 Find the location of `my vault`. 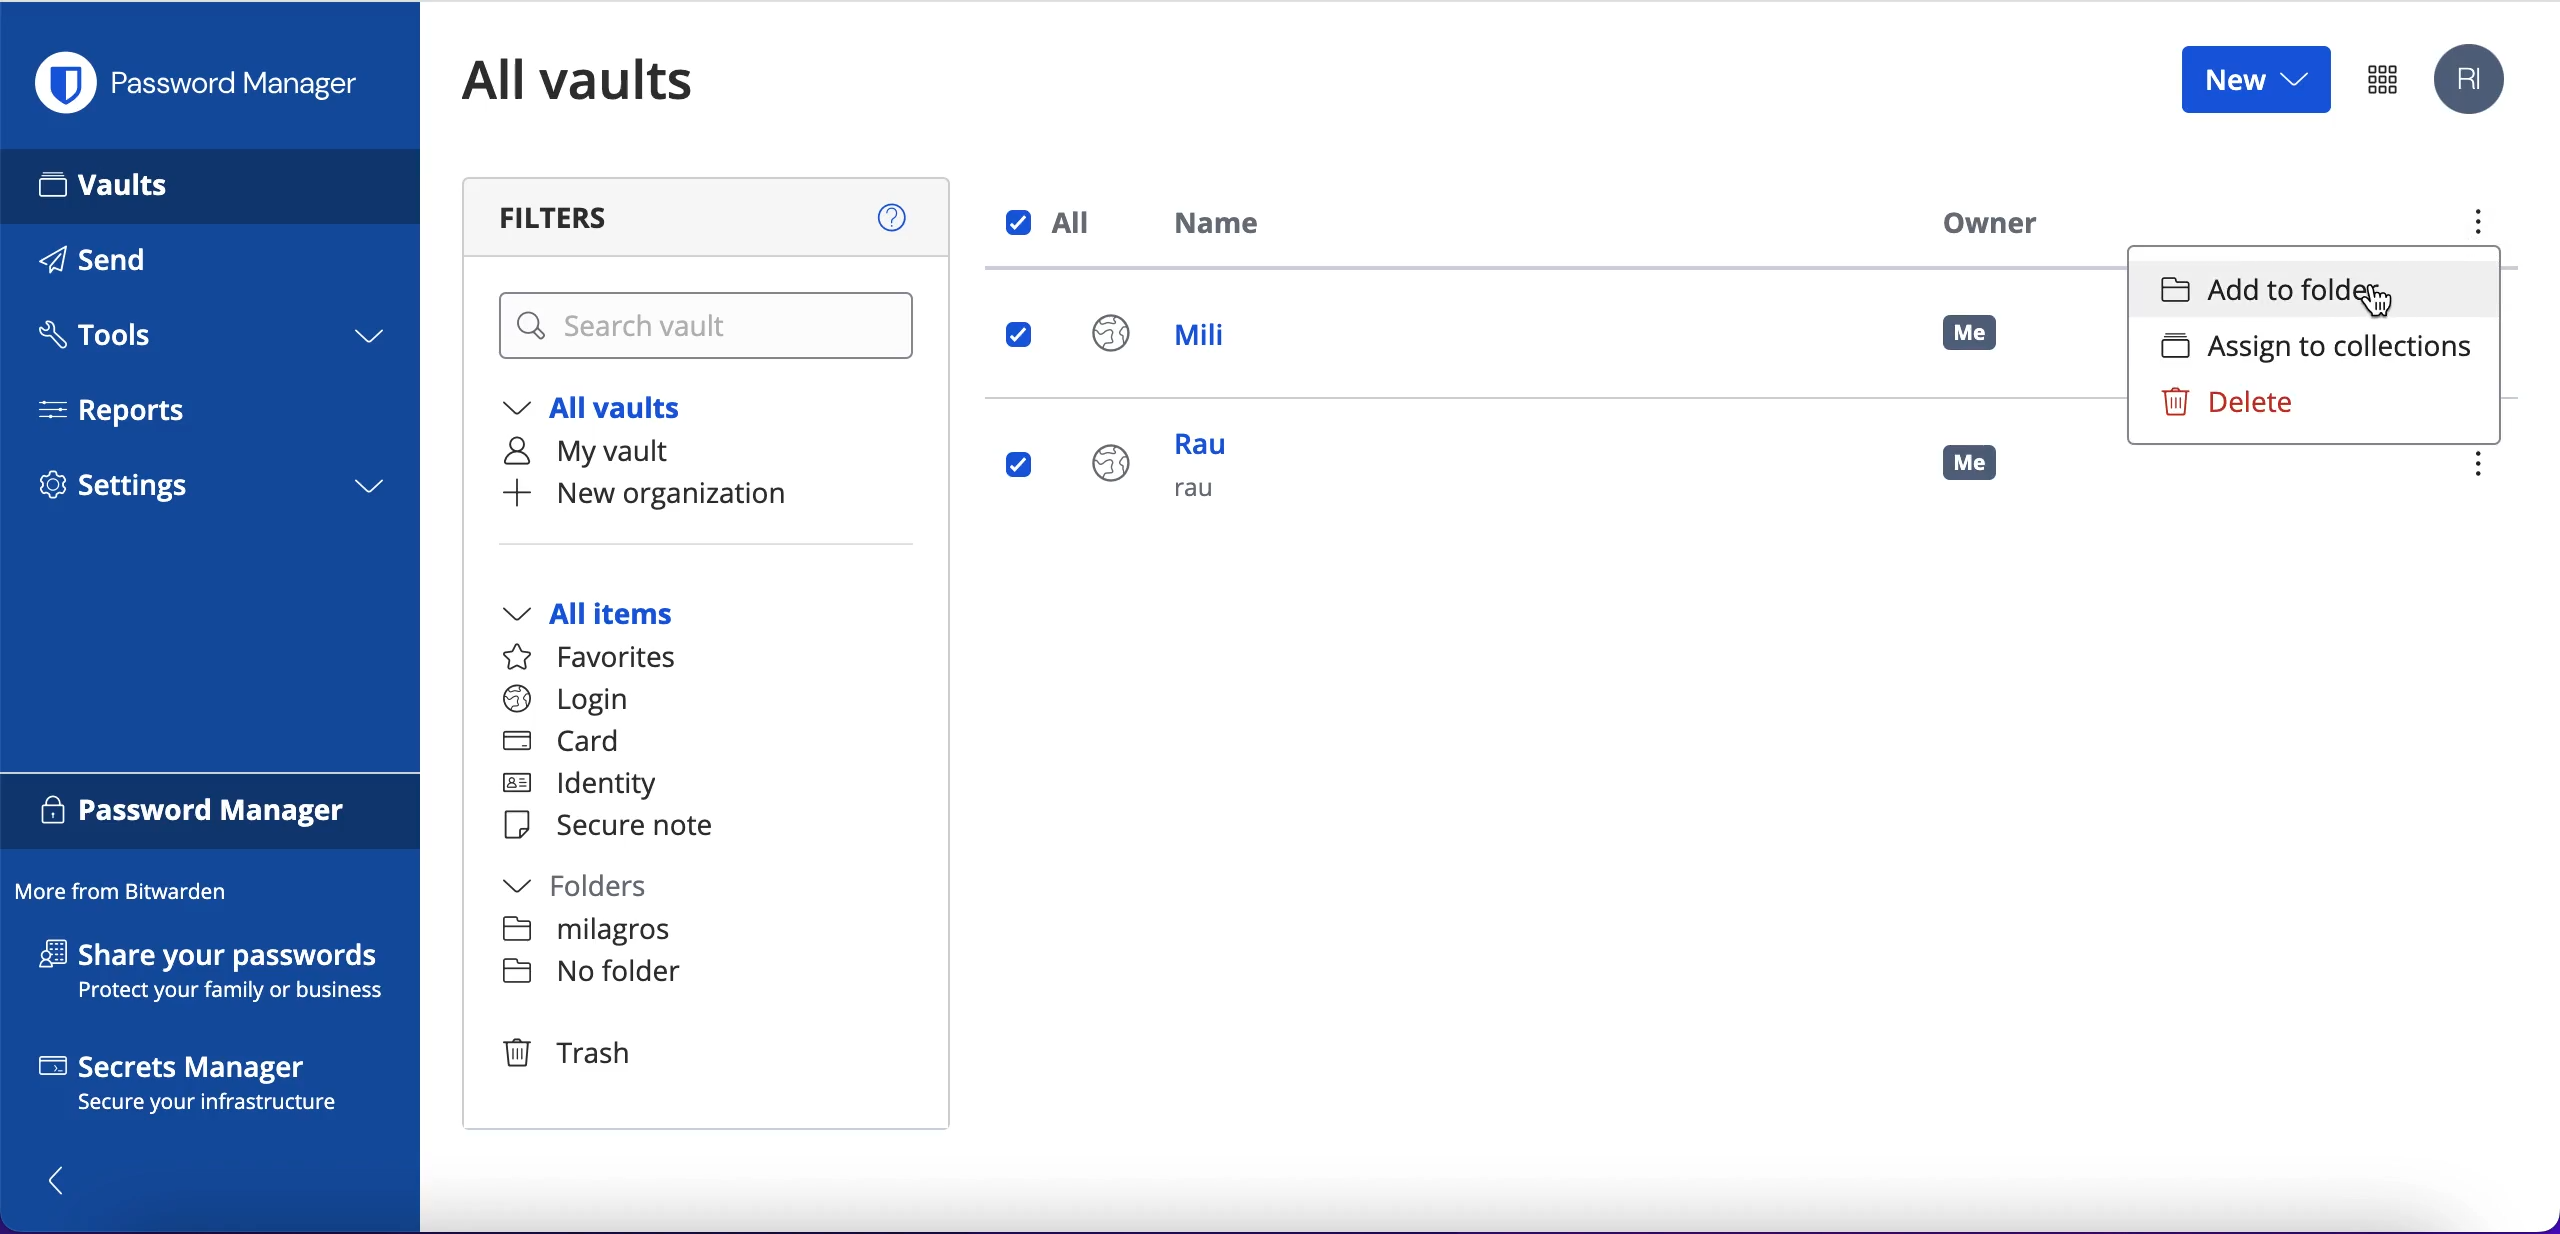

my vault is located at coordinates (608, 453).